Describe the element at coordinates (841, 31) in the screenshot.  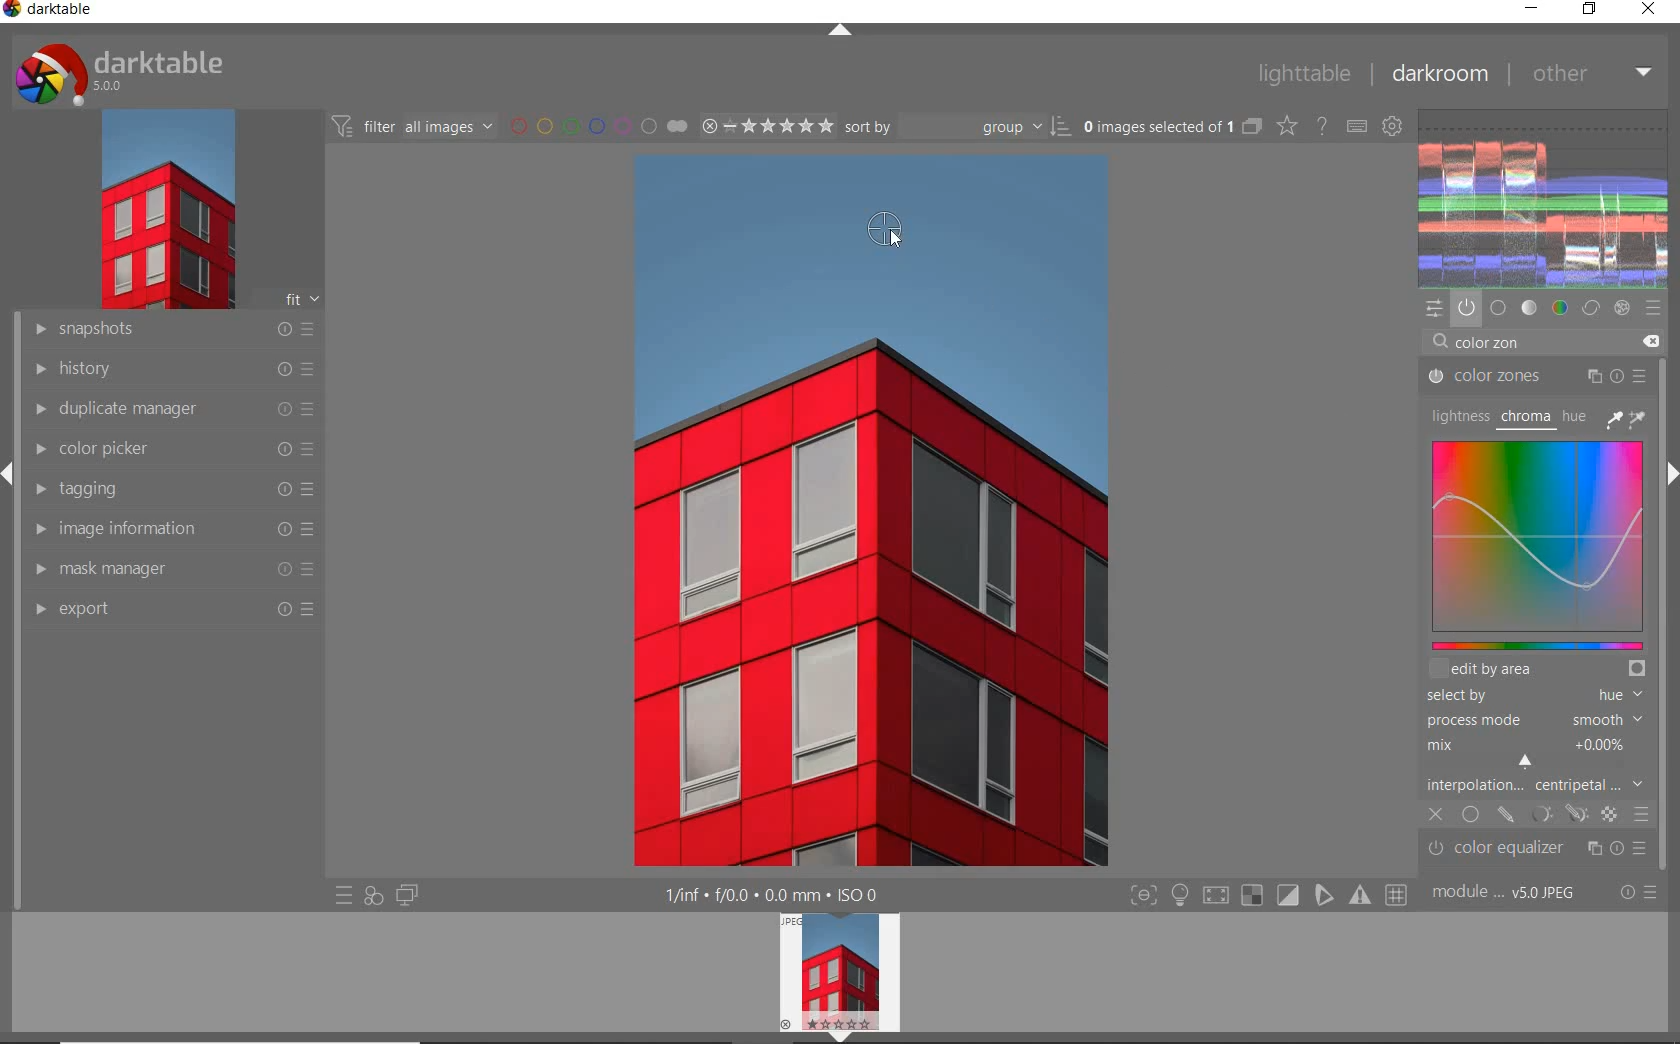
I see `expand/collapse` at that location.